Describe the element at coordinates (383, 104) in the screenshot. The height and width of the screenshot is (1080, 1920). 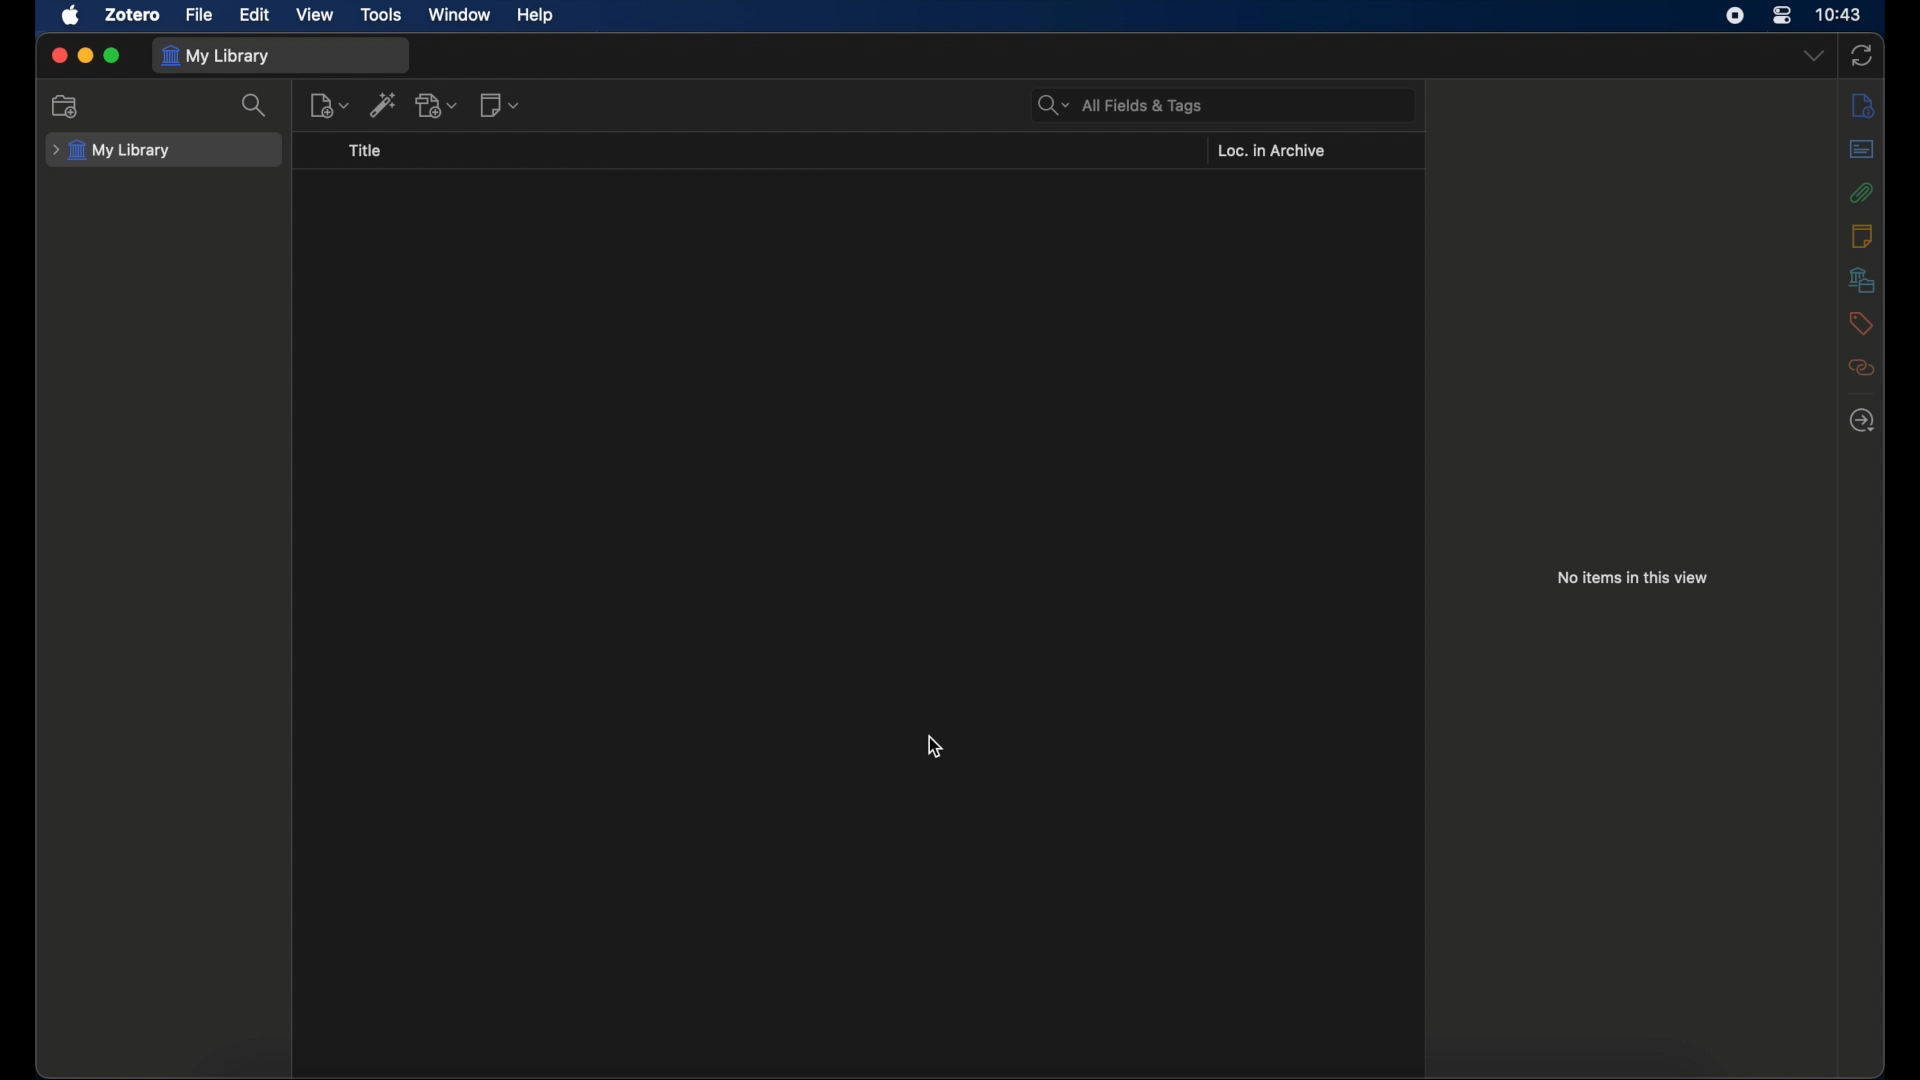
I see `add item by identifier` at that location.